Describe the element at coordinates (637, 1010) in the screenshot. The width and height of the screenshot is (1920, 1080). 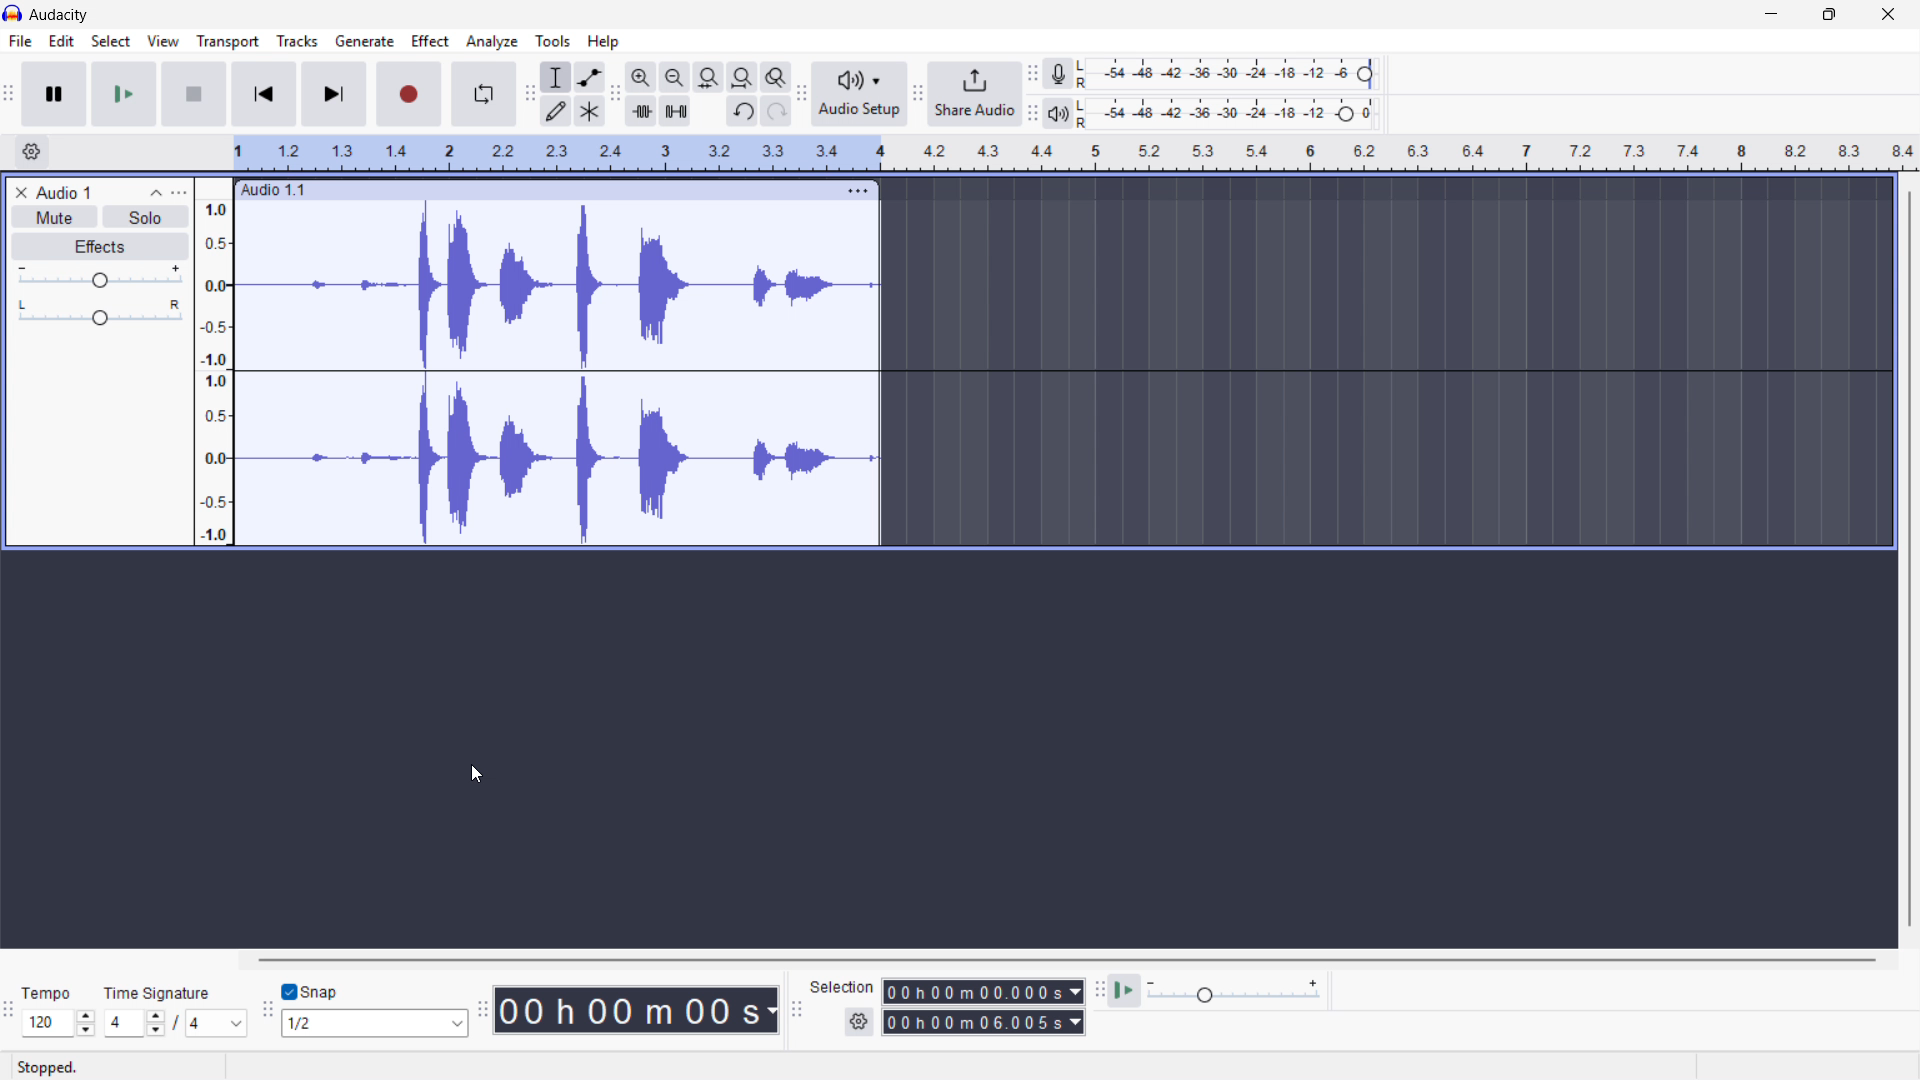
I see `Timestamp` at that location.